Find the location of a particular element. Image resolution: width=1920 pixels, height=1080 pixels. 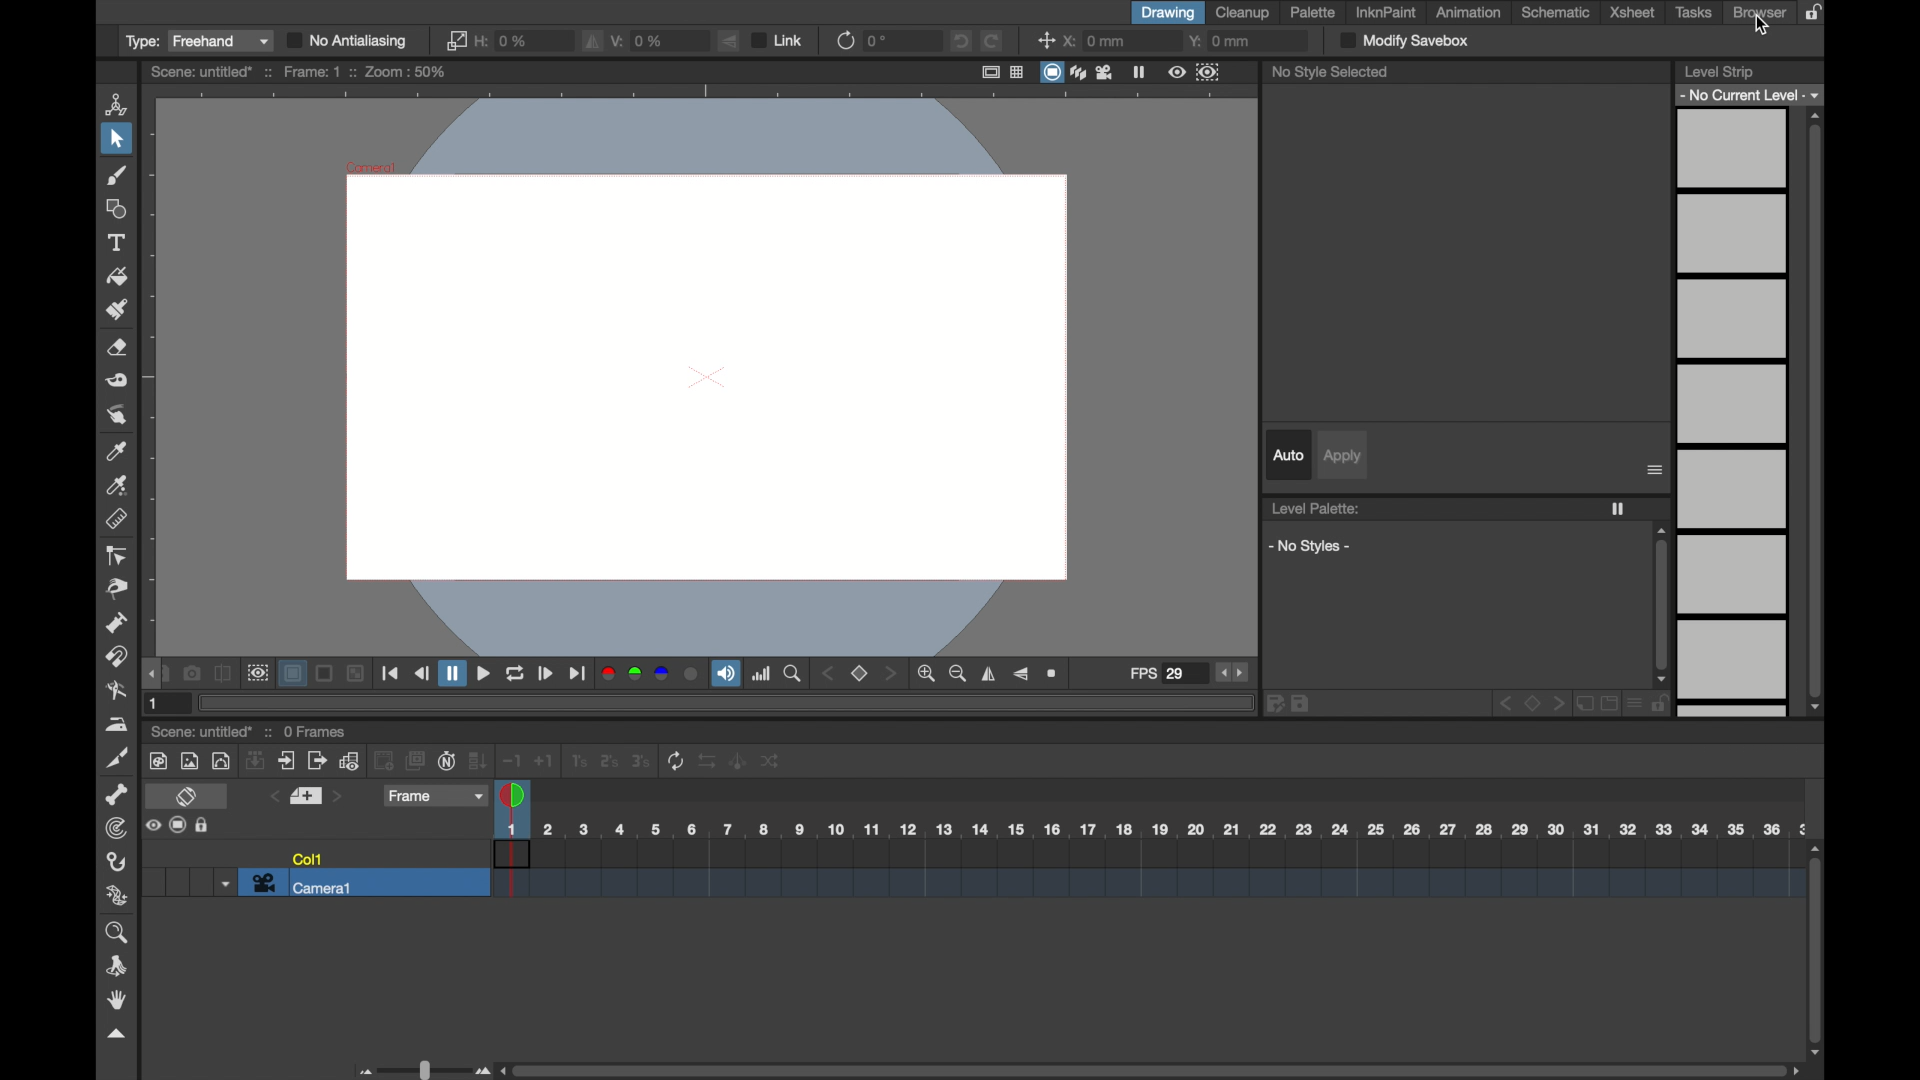

no current level is located at coordinates (1751, 94).